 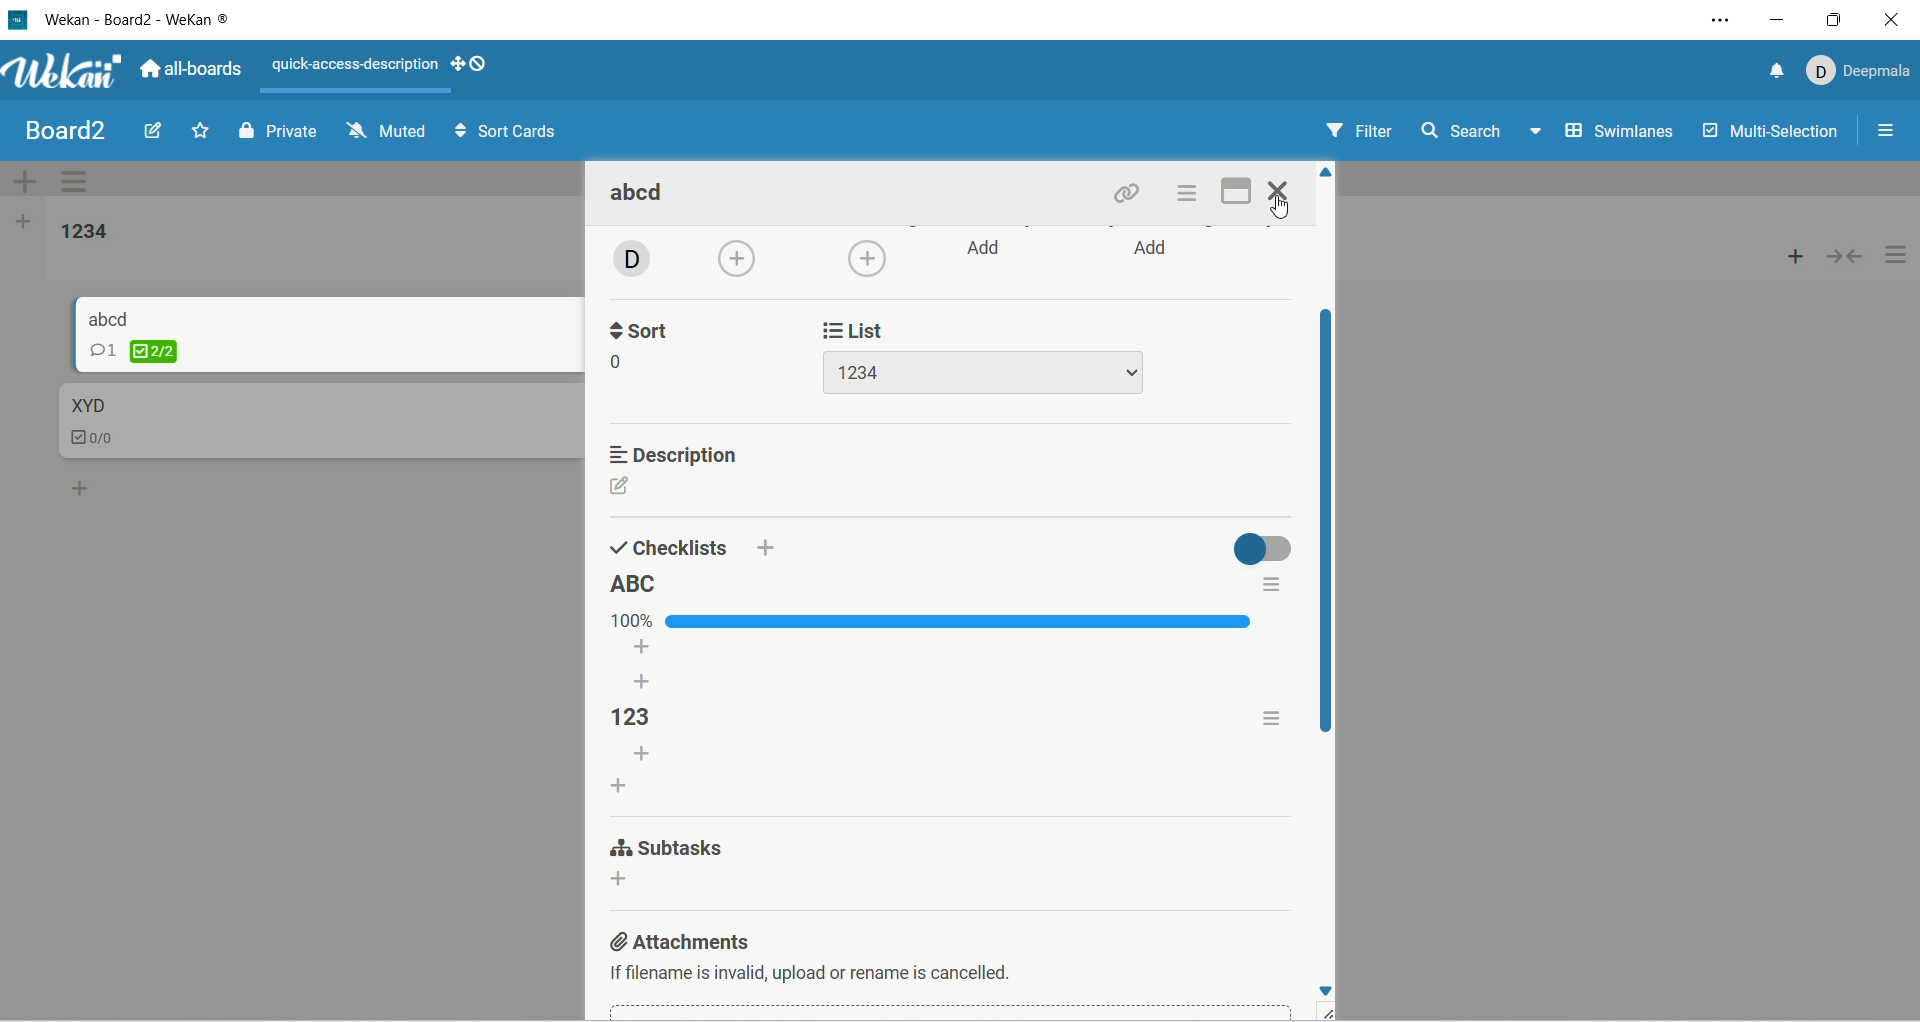 I want to click on swimlanes, so click(x=1618, y=132).